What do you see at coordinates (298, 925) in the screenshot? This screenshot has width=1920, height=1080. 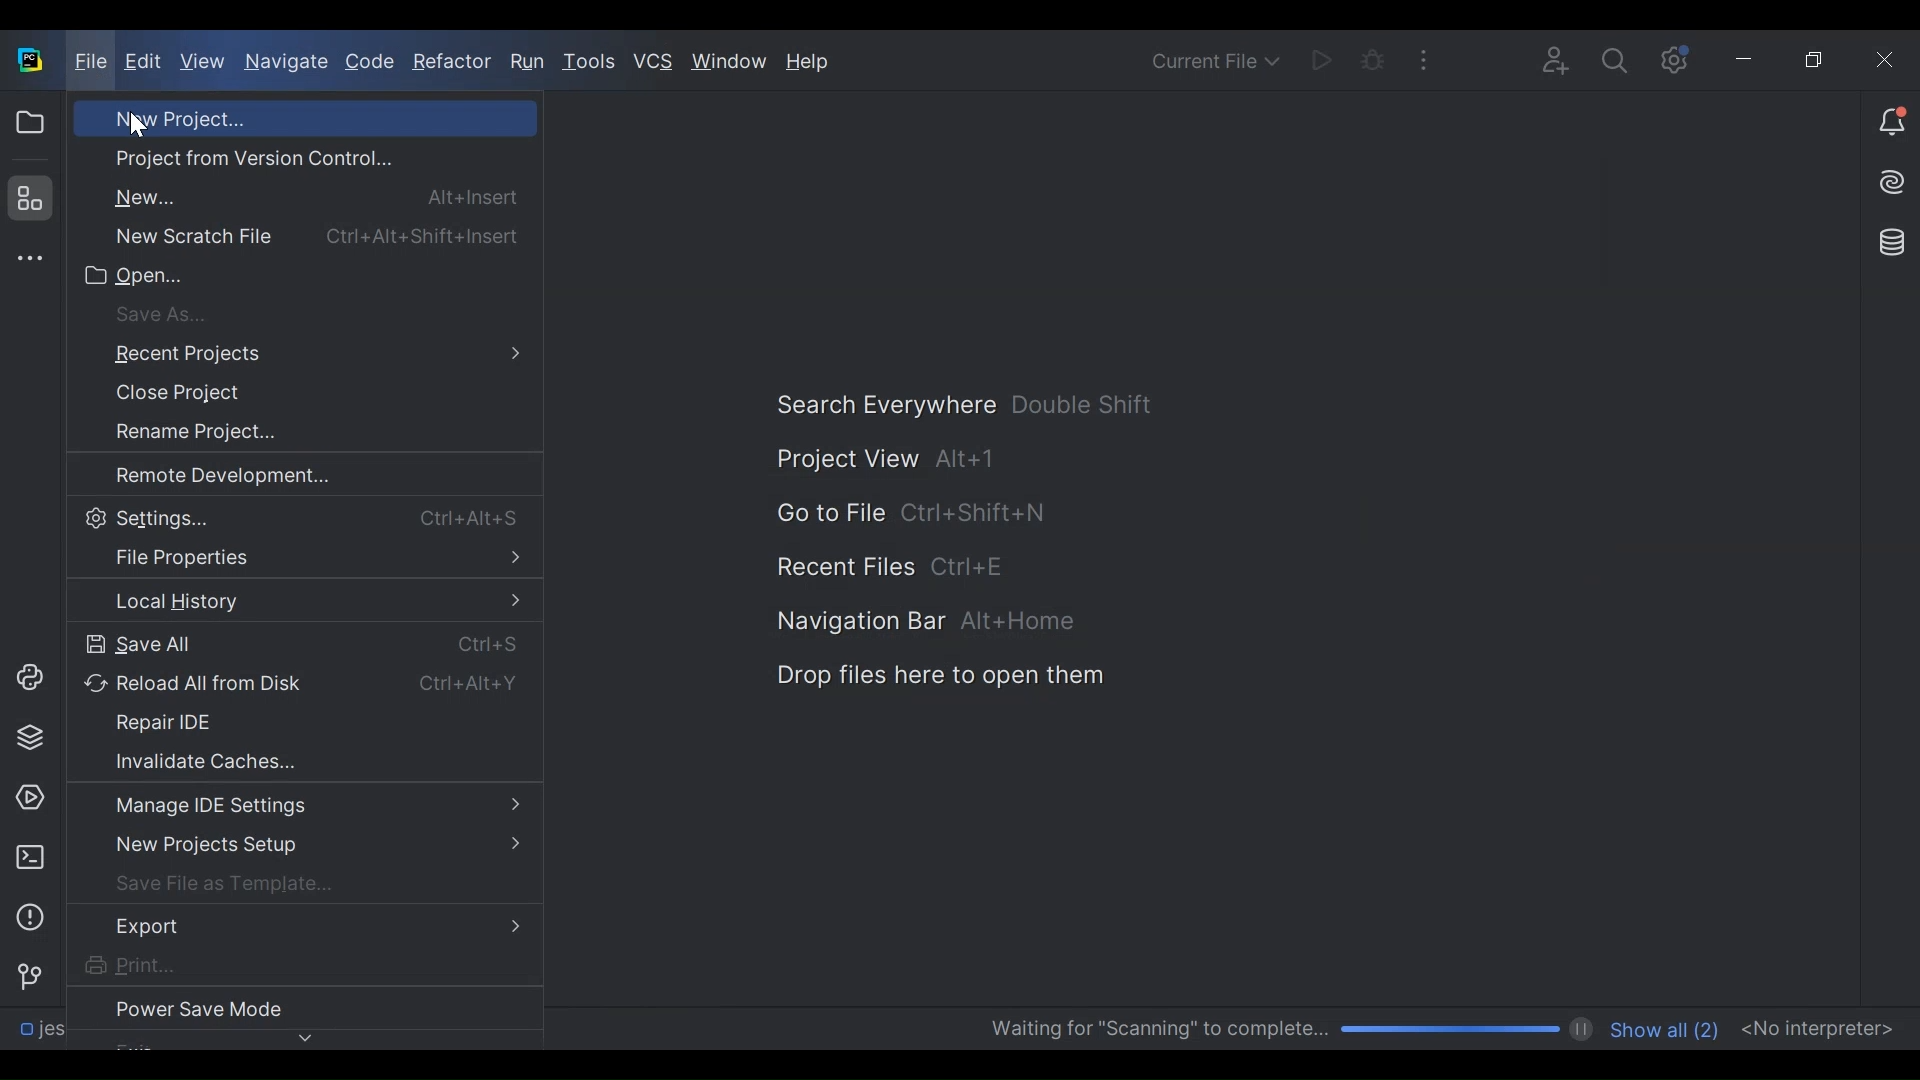 I see `Export` at bounding box center [298, 925].